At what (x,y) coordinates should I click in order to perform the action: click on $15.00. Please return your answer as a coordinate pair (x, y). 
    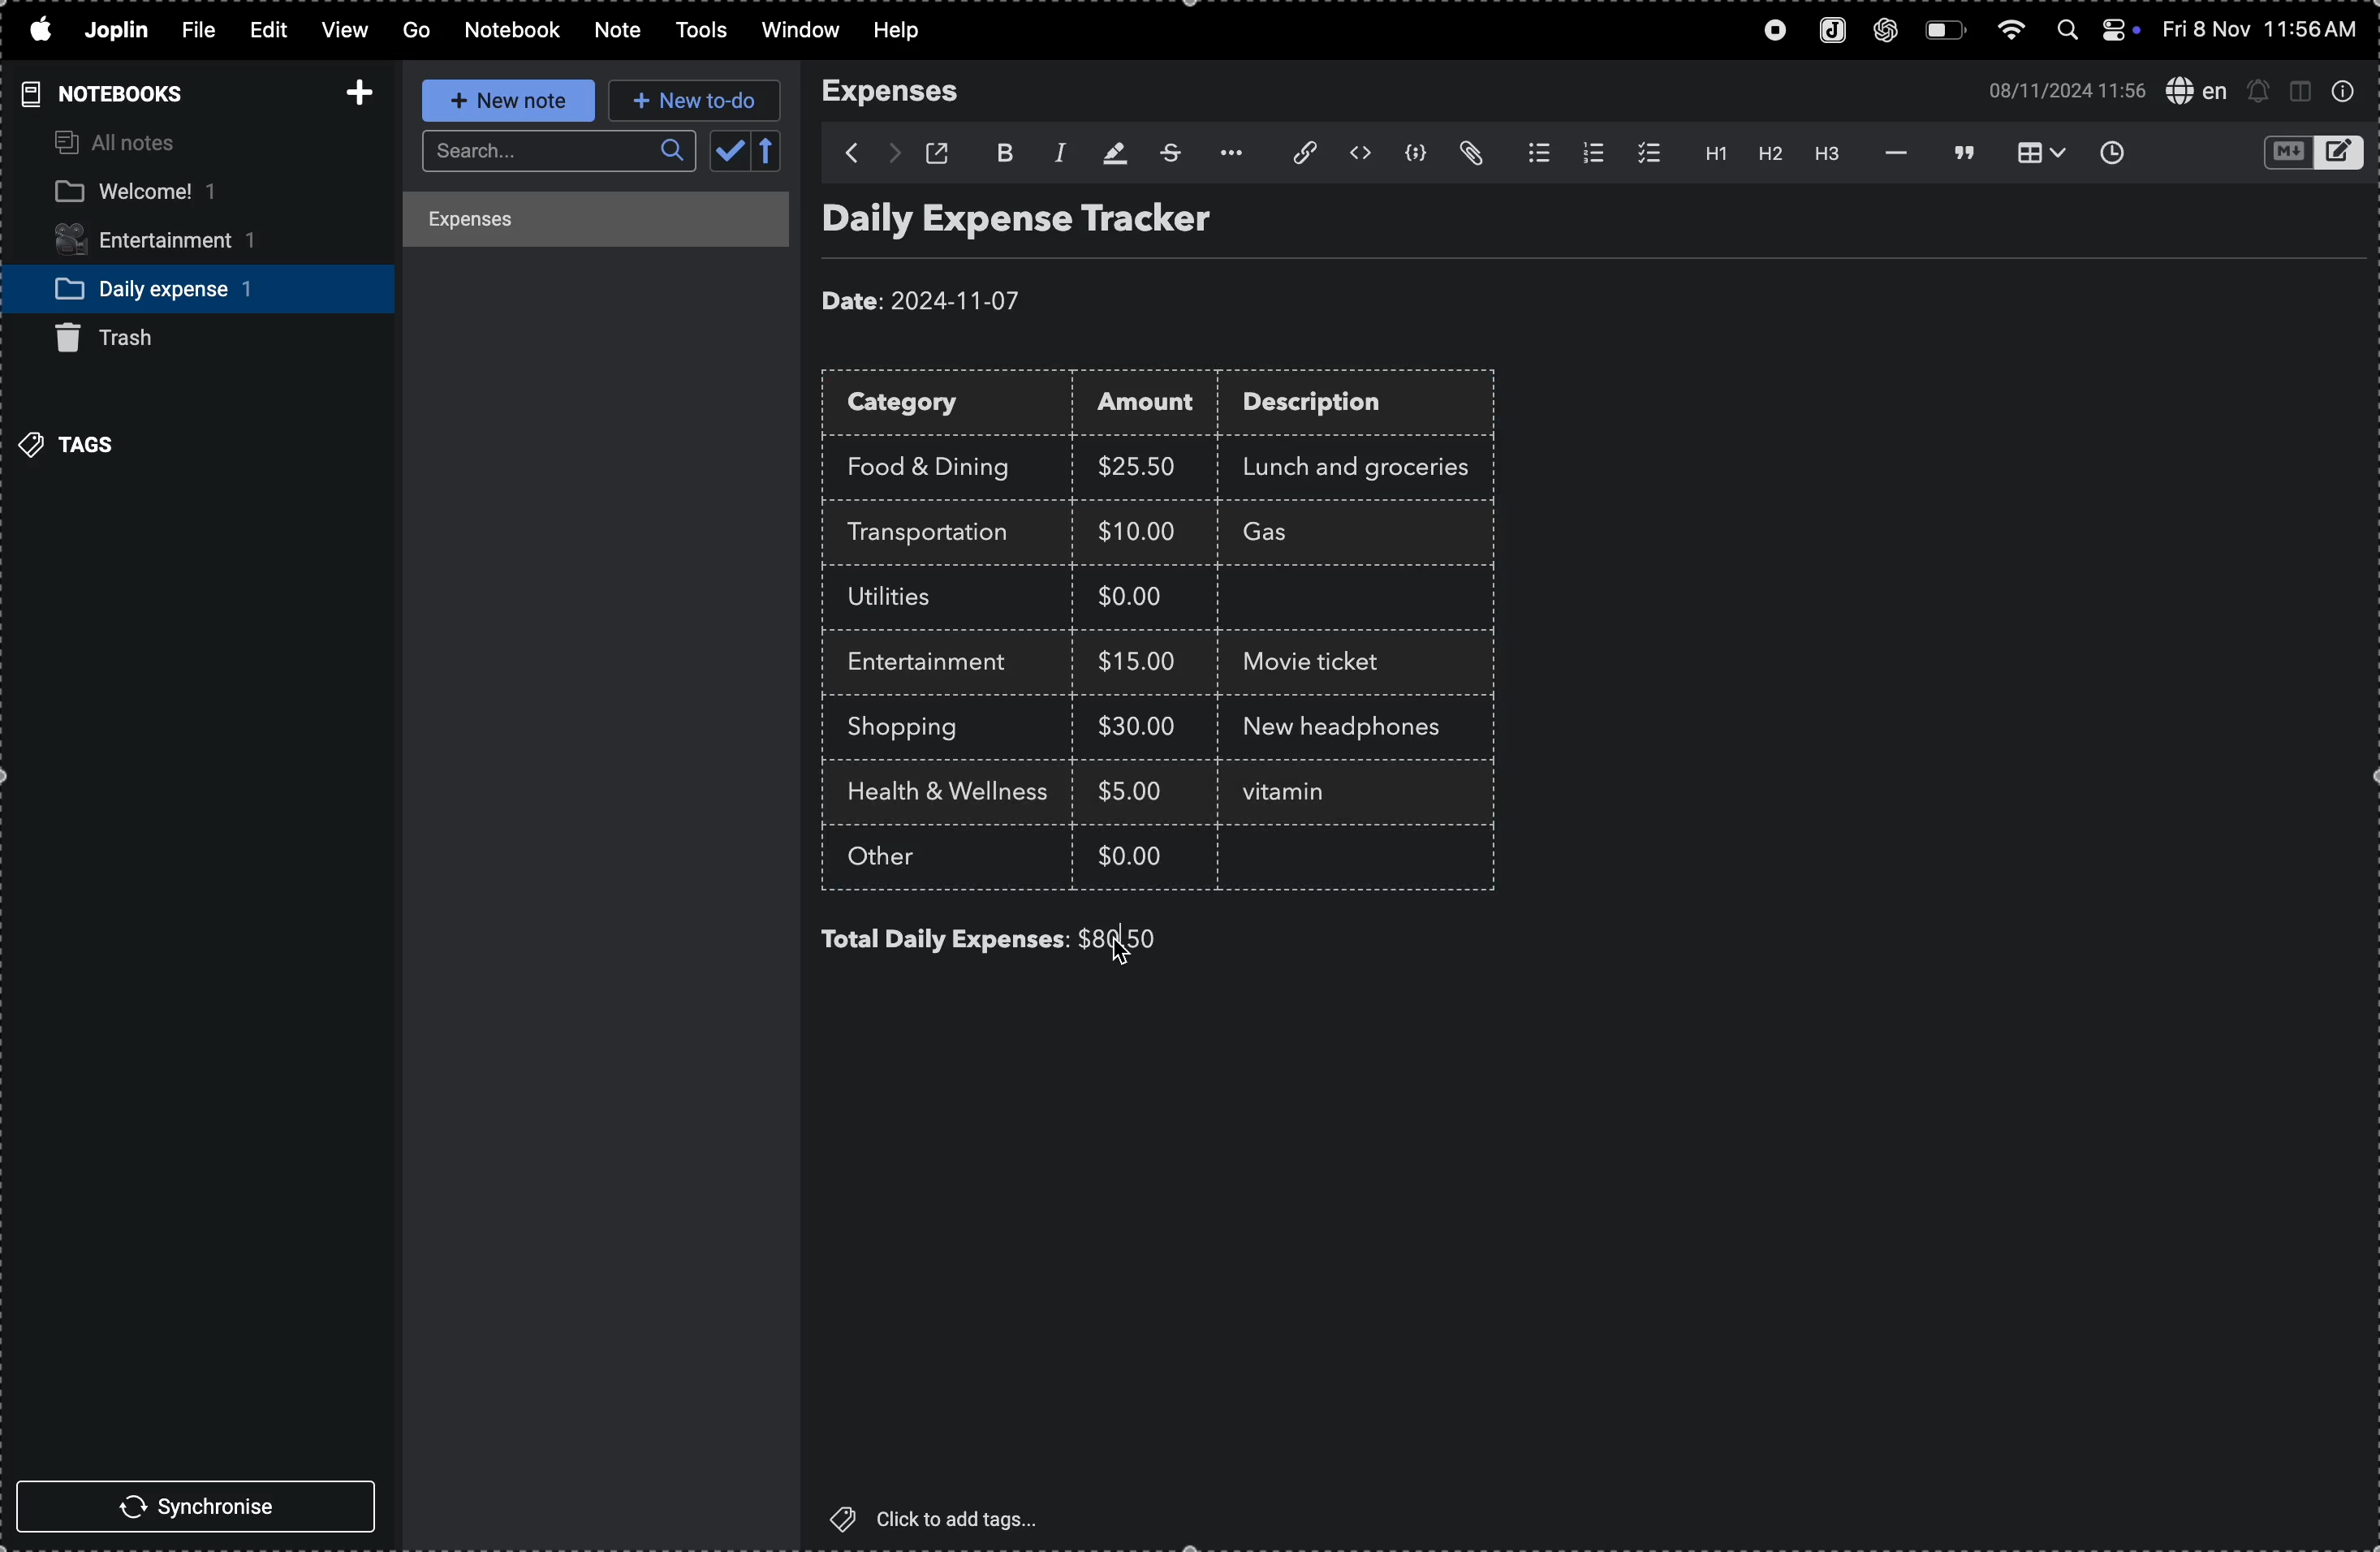
    Looking at the image, I should click on (1138, 660).